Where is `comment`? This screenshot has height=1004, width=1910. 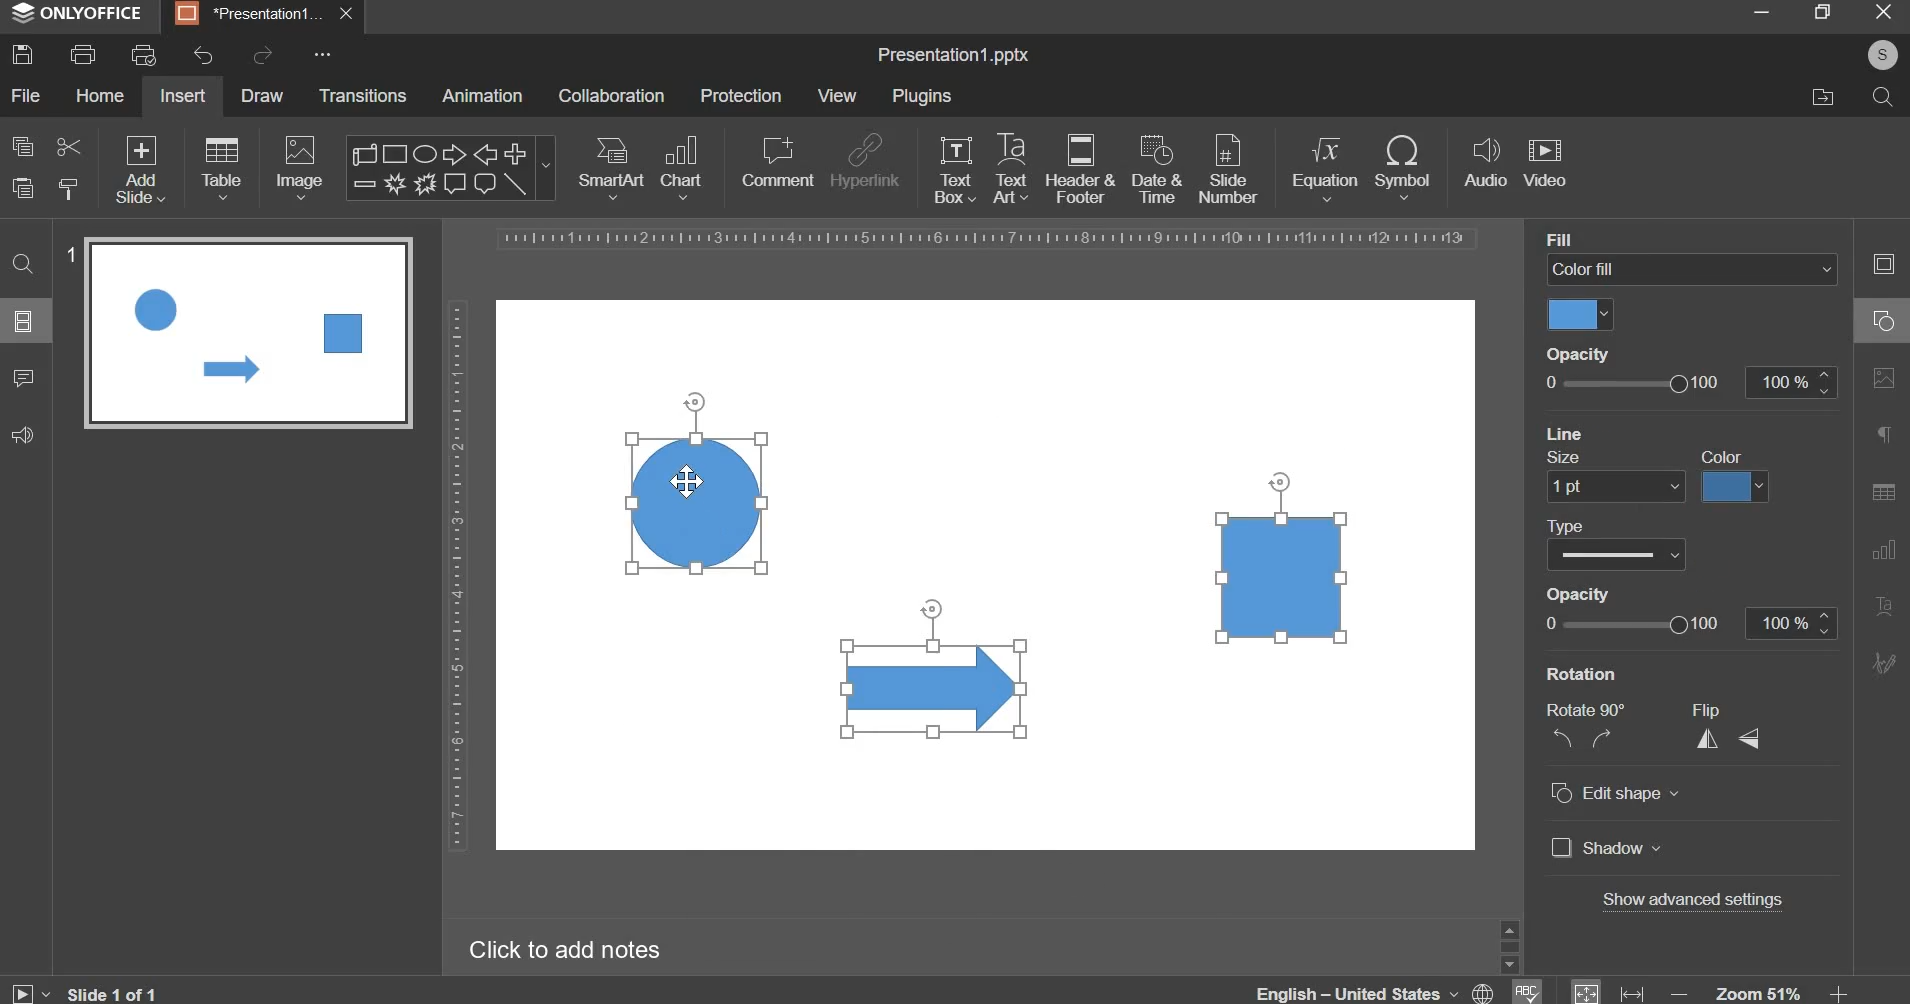 comment is located at coordinates (22, 376).